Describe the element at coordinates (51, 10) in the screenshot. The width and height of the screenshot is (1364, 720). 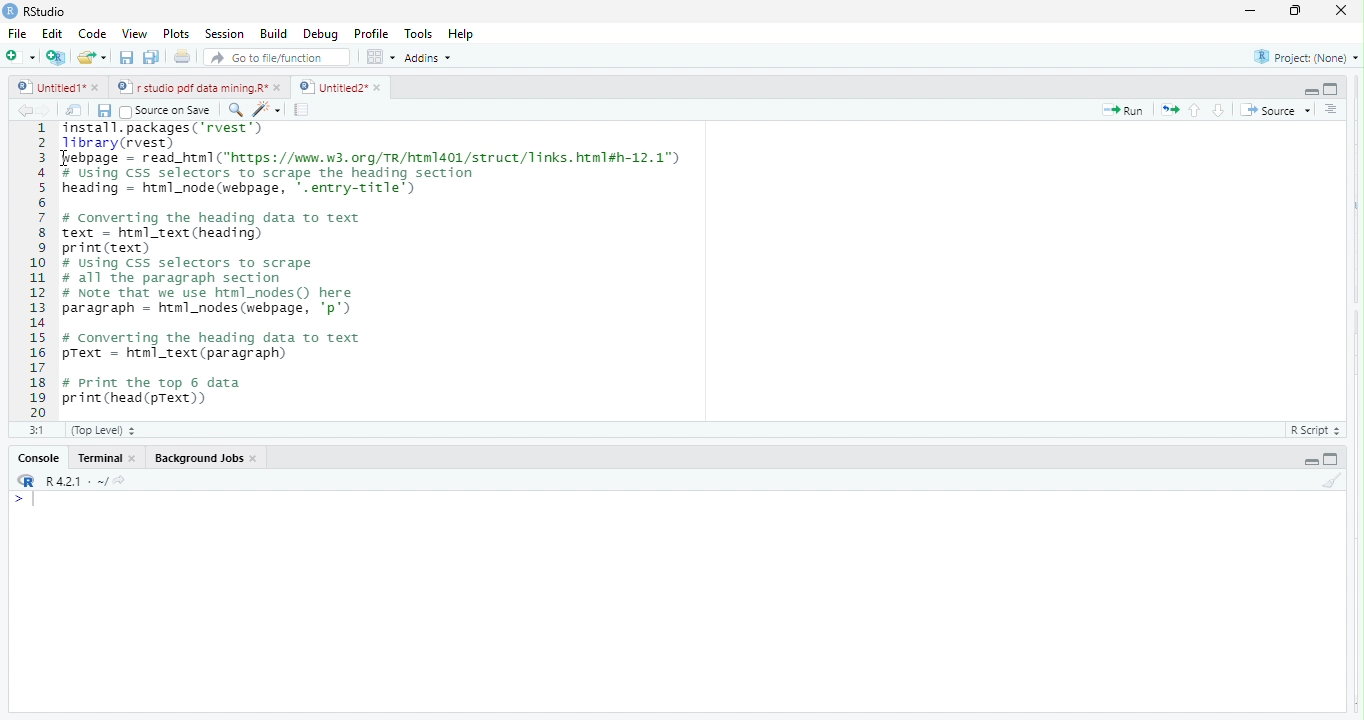
I see `RStudio` at that location.